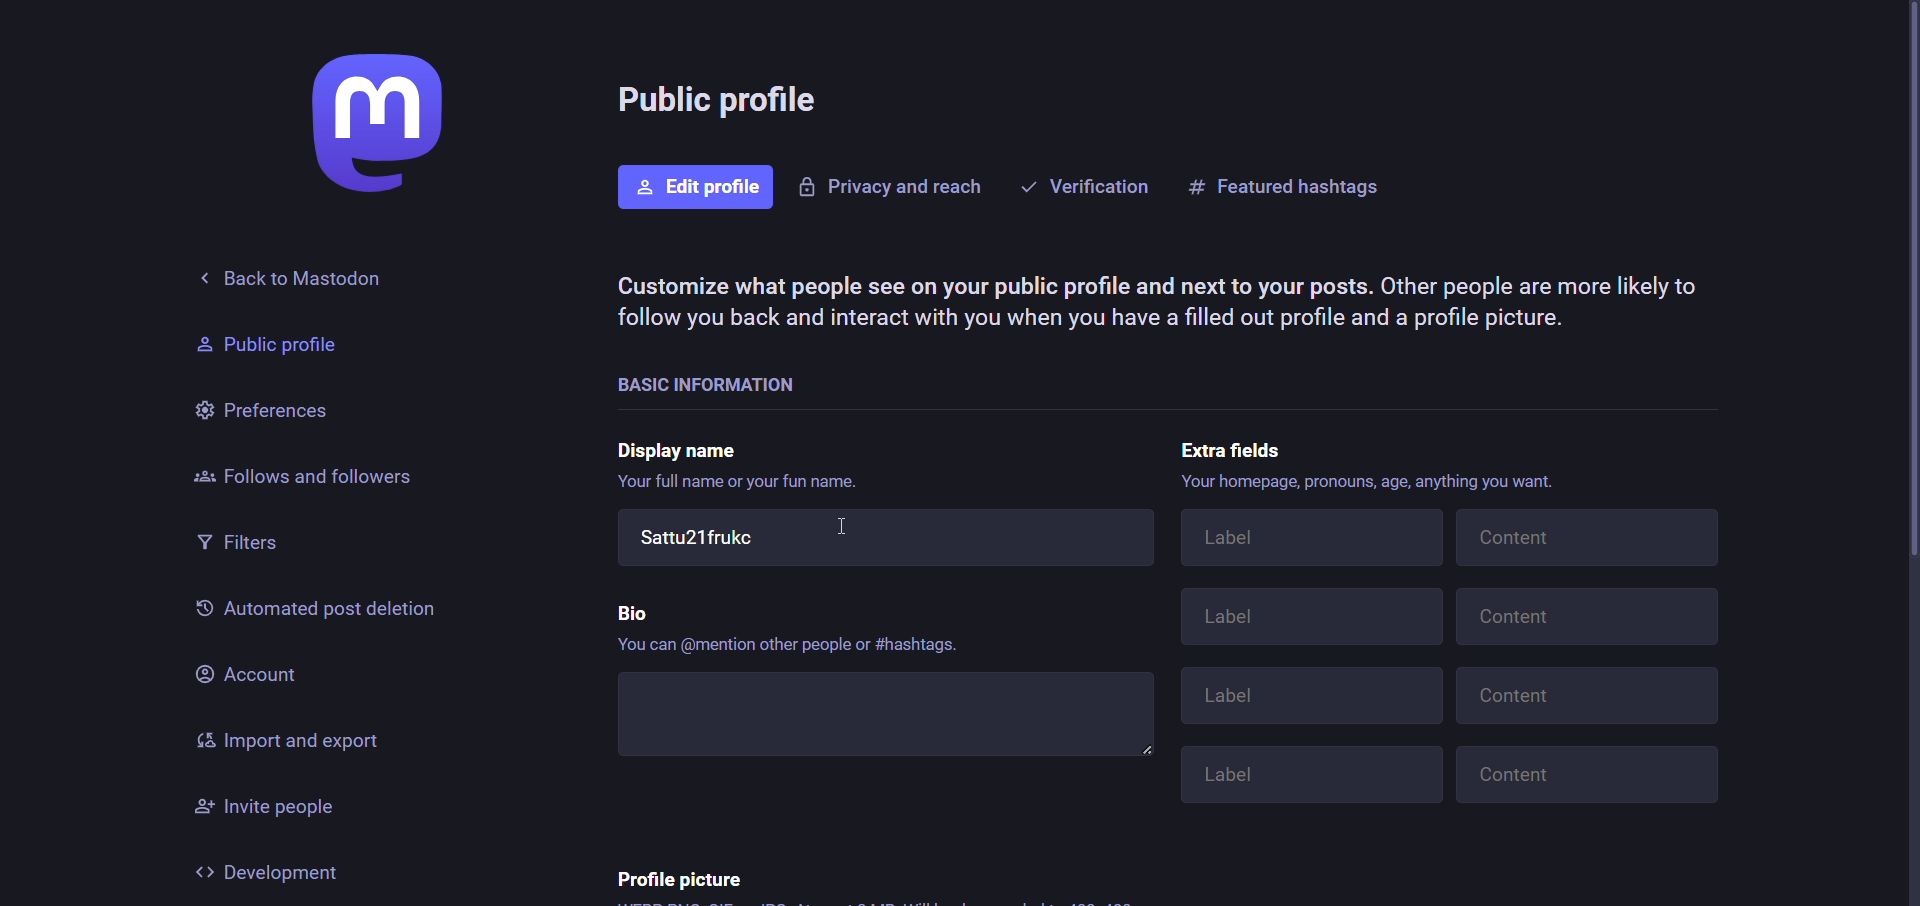 Image resolution: width=1920 pixels, height=906 pixels. Describe the element at coordinates (278, 808) in the screenshot. I see `invite people` at that location.